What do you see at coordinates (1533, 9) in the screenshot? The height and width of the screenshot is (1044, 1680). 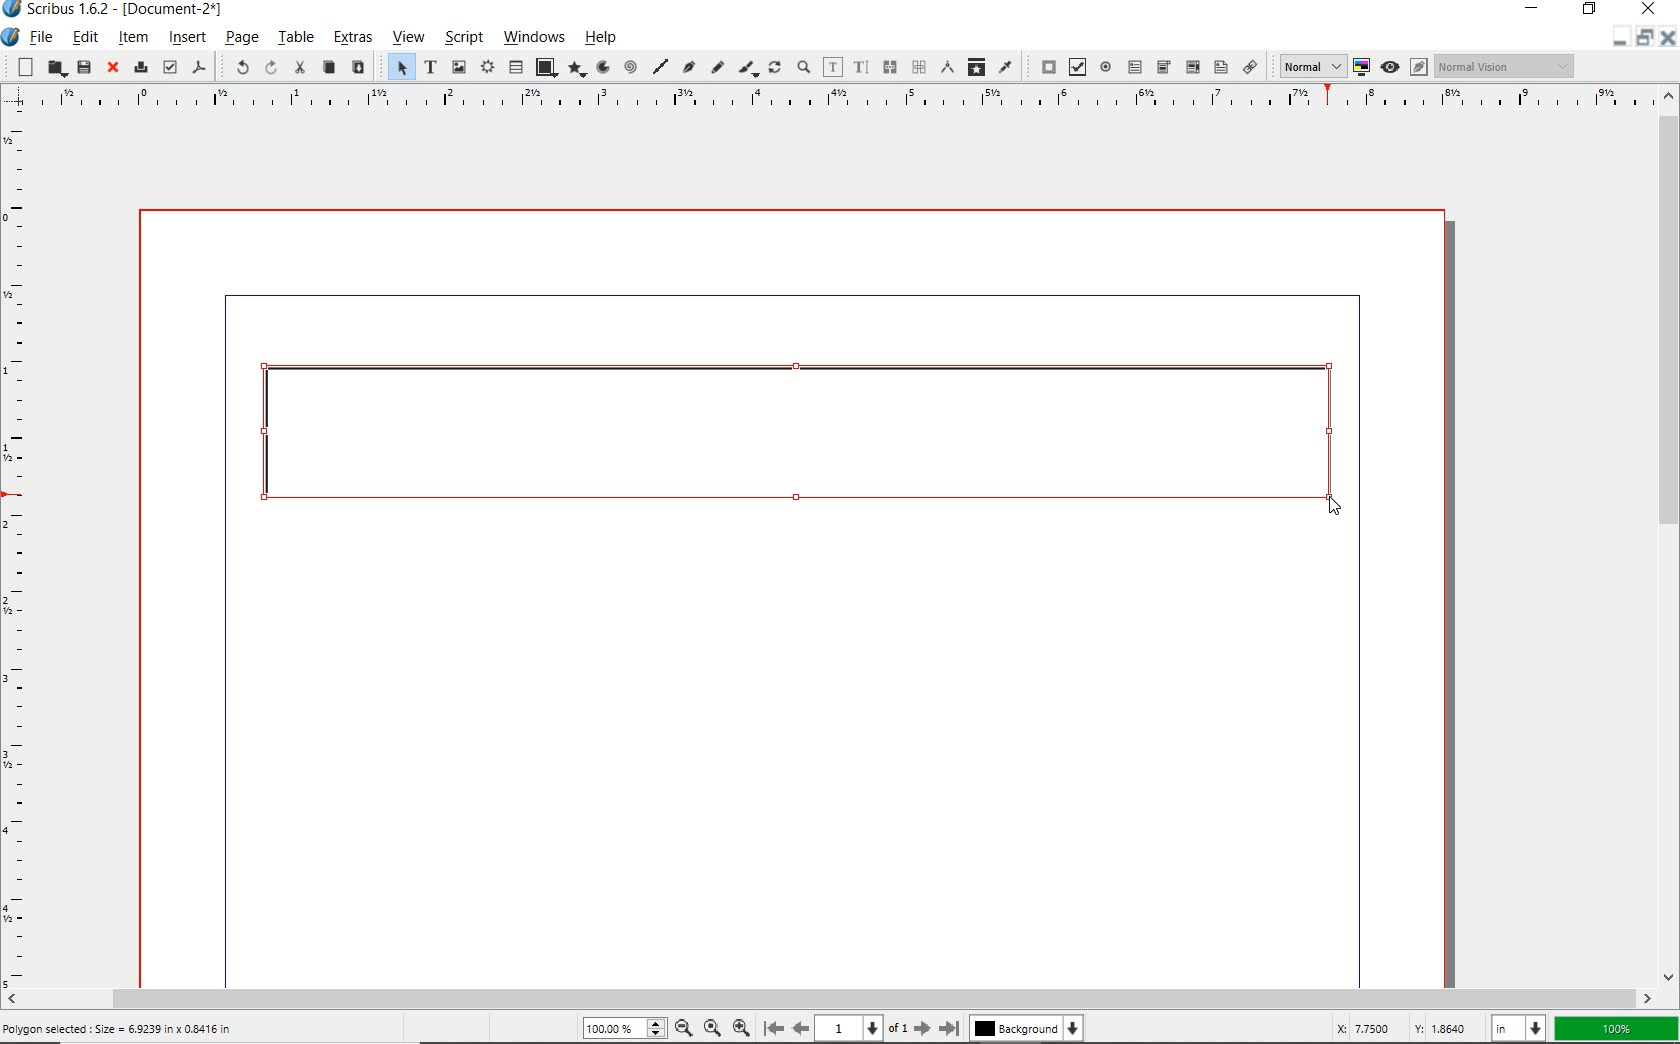 I see `minimize` at bounding box center [1533, 9].